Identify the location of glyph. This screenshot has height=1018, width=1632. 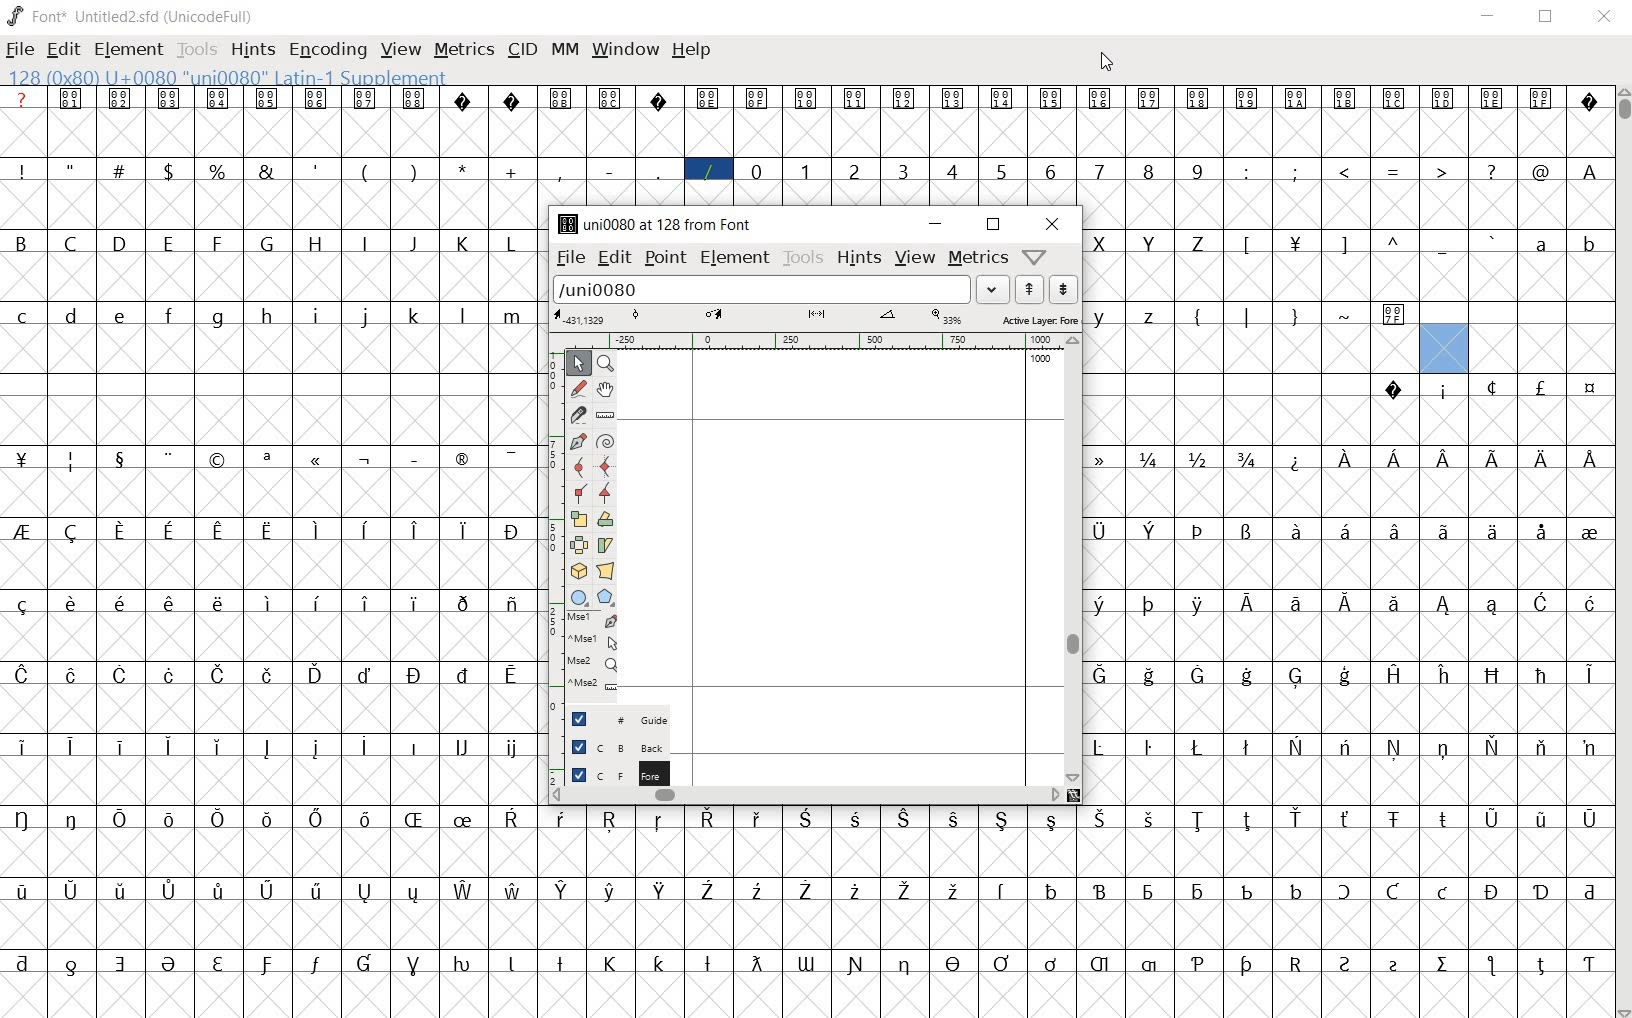
(463, 531).